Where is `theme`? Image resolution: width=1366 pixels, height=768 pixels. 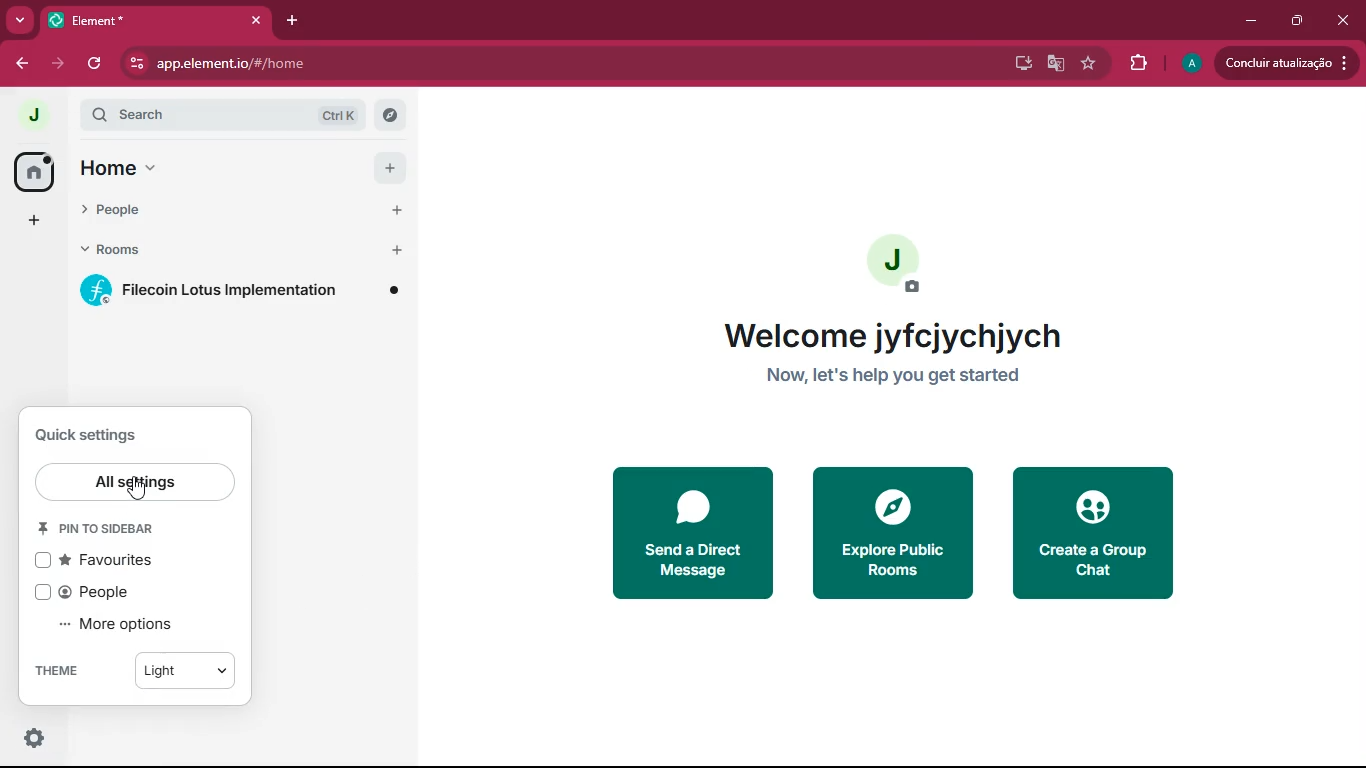
theme is located at coordinates (62, 673).